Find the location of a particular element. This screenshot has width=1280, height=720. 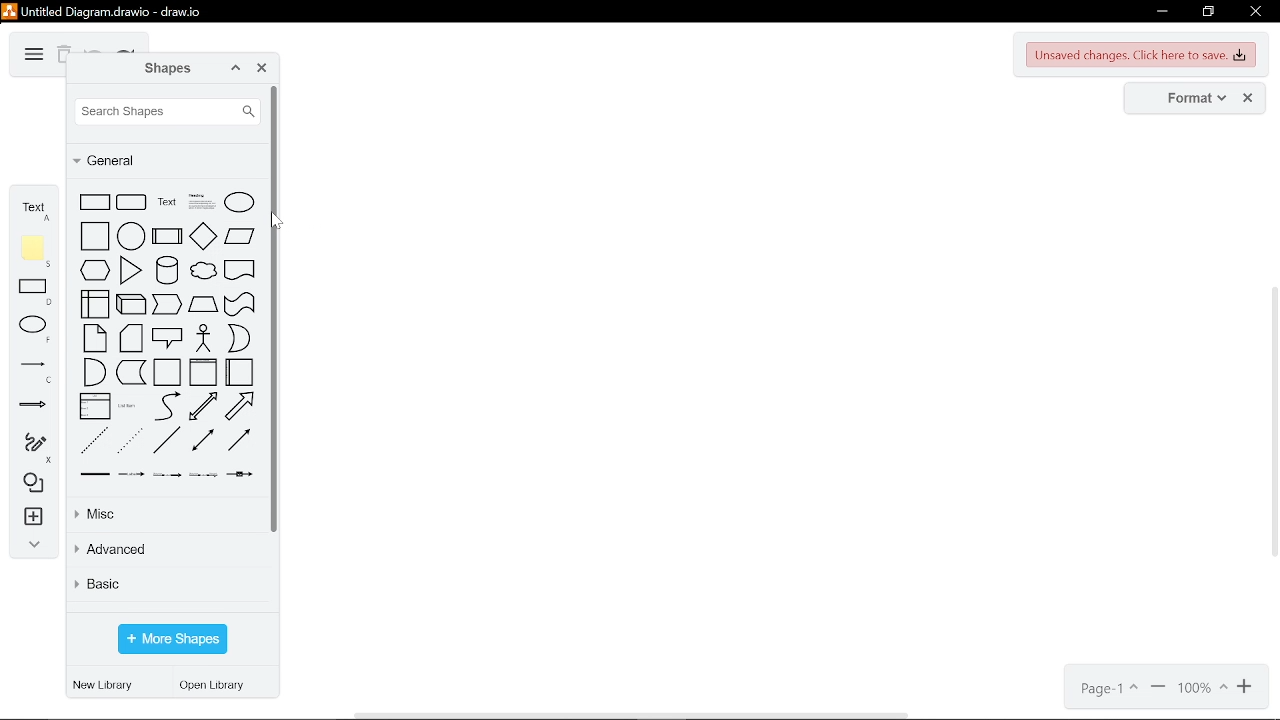

untitled diagram.drawio - draw.io is located at coordinates (114, 10).